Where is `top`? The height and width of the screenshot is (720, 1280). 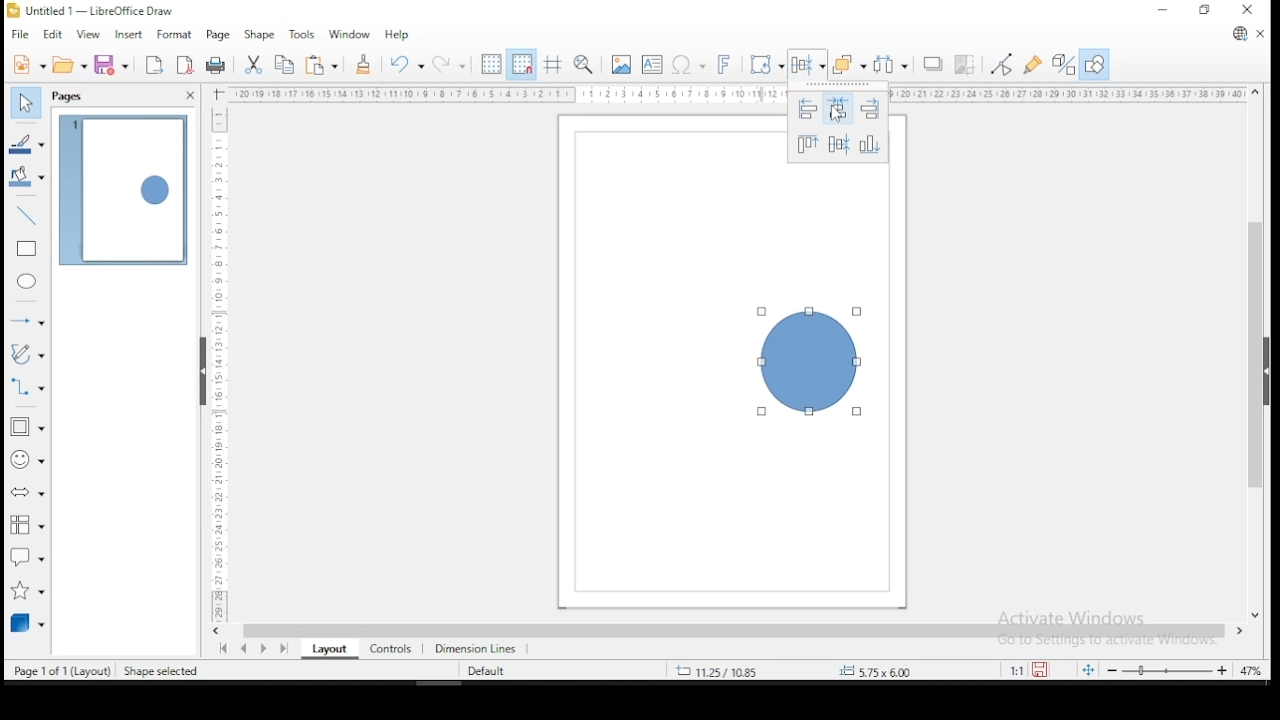 top is located at coordinates (806, 144).